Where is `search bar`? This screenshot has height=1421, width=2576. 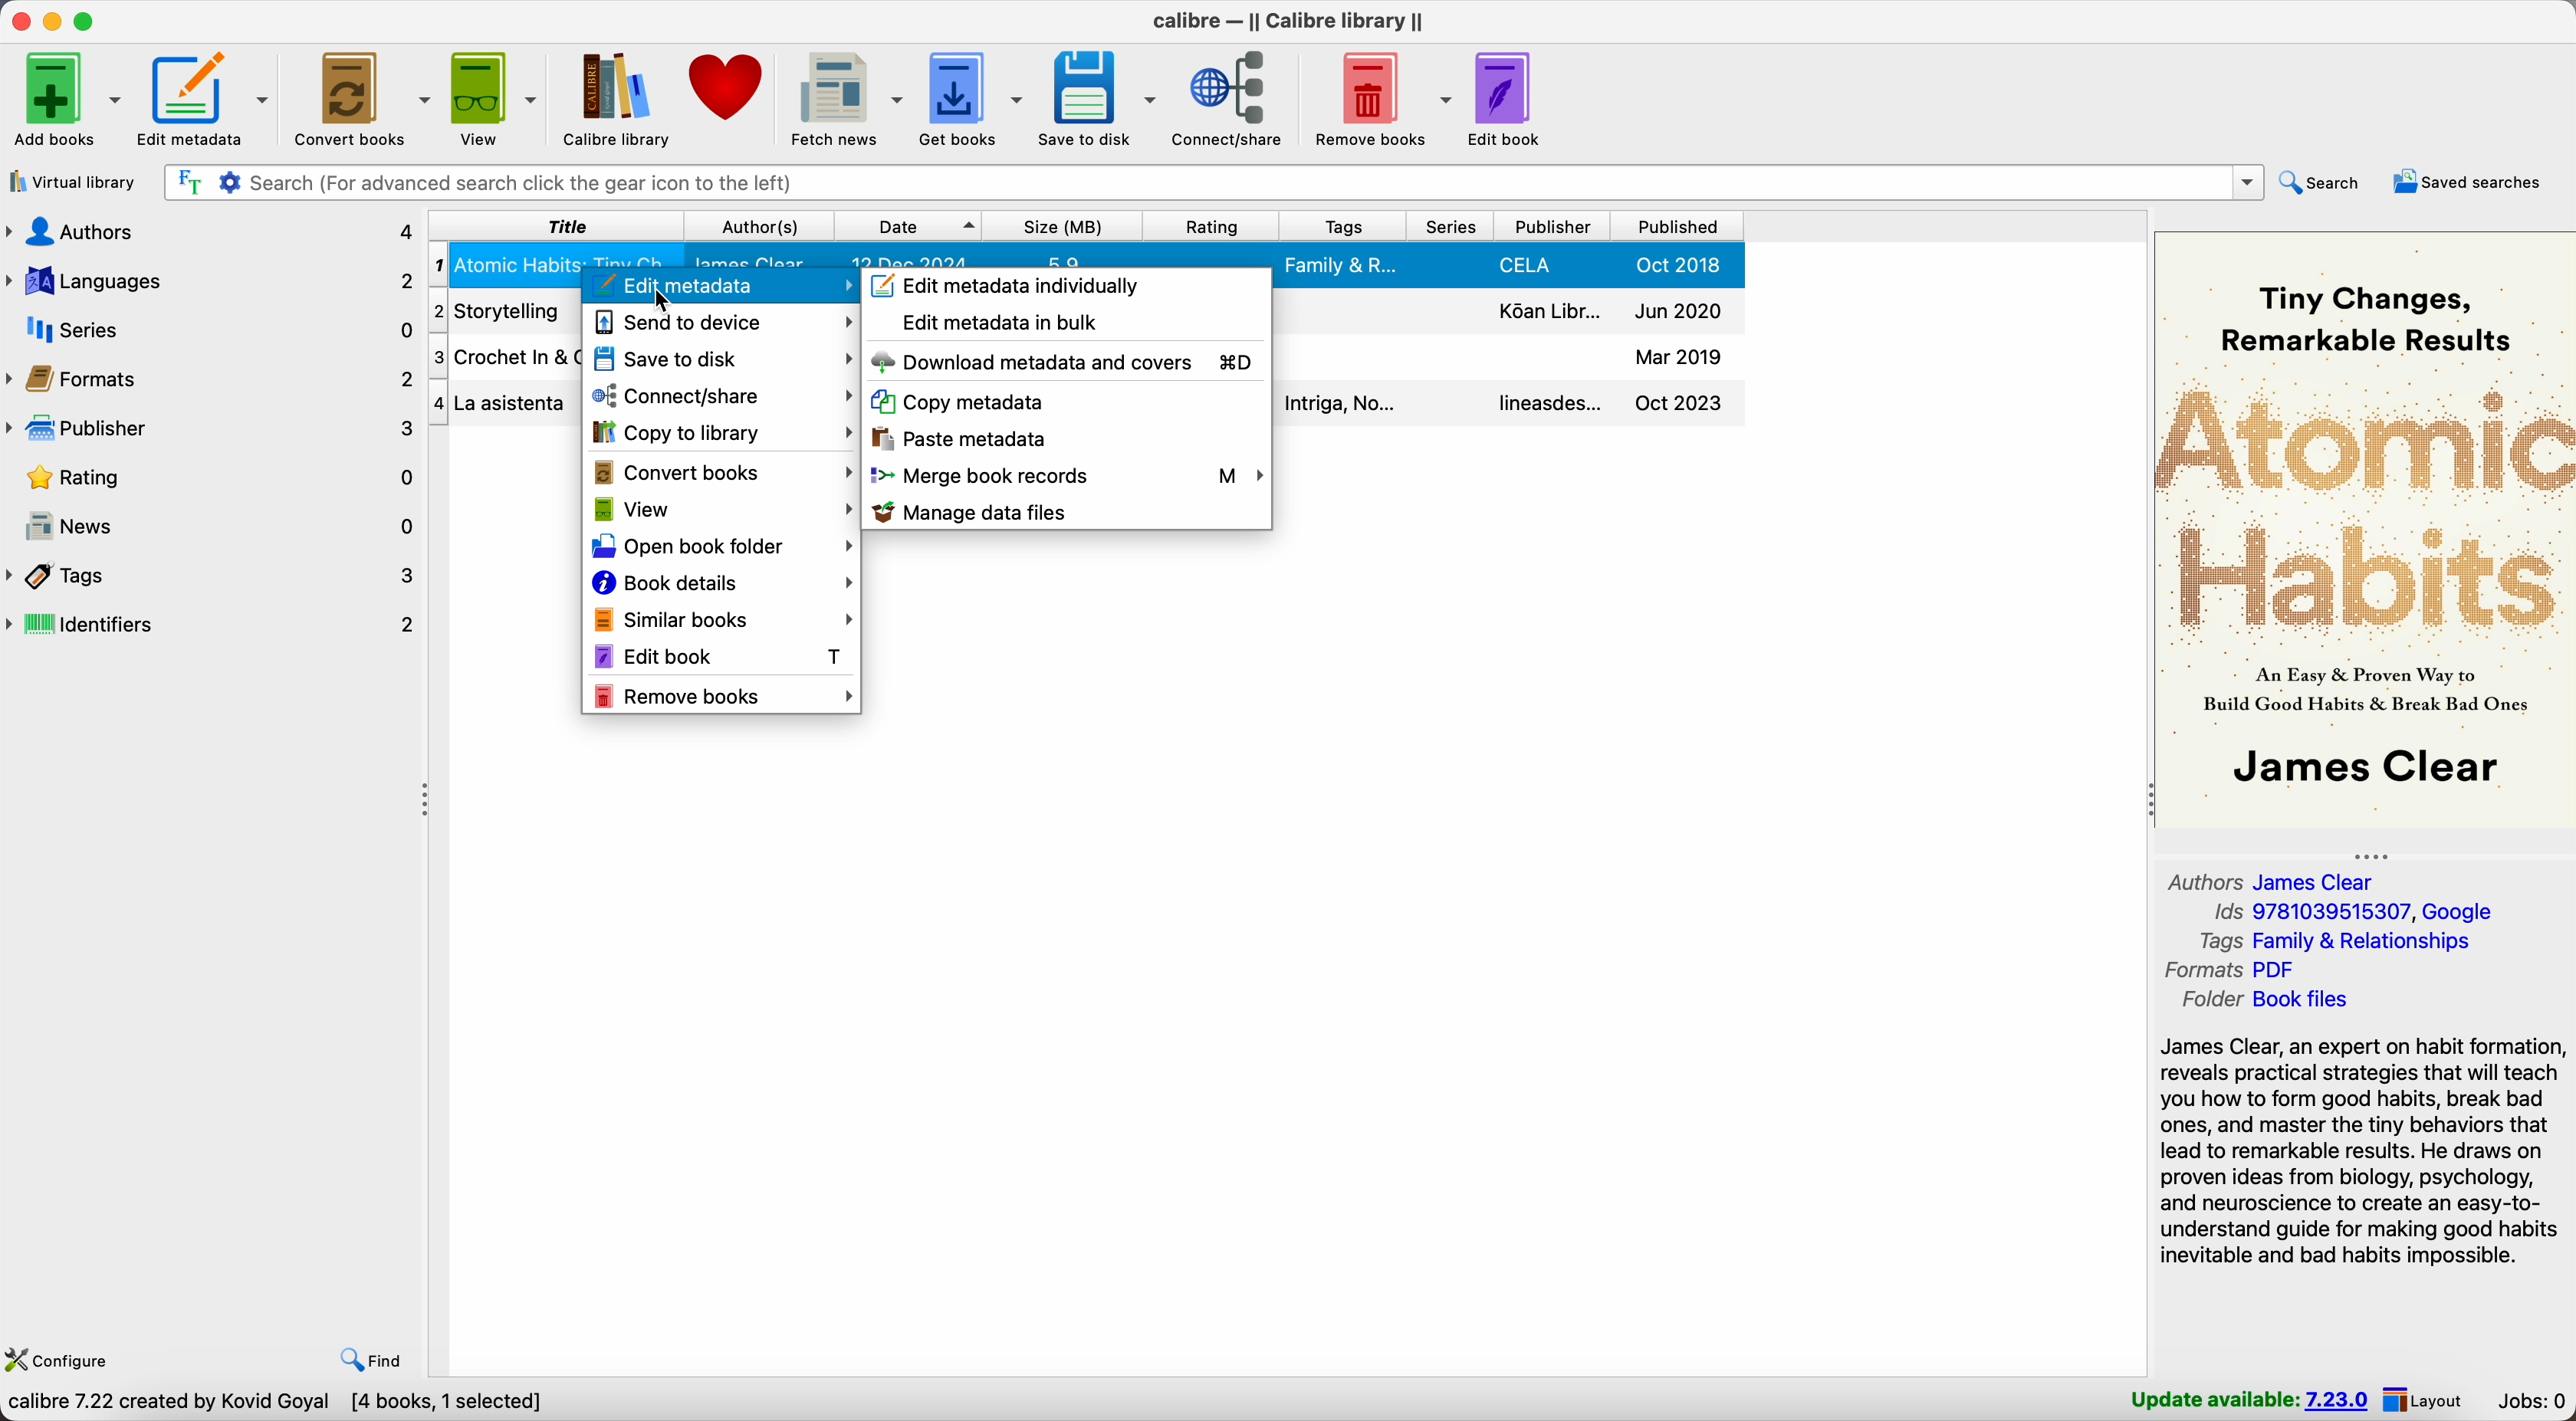
search bar is located at coordinates (1209, 181).